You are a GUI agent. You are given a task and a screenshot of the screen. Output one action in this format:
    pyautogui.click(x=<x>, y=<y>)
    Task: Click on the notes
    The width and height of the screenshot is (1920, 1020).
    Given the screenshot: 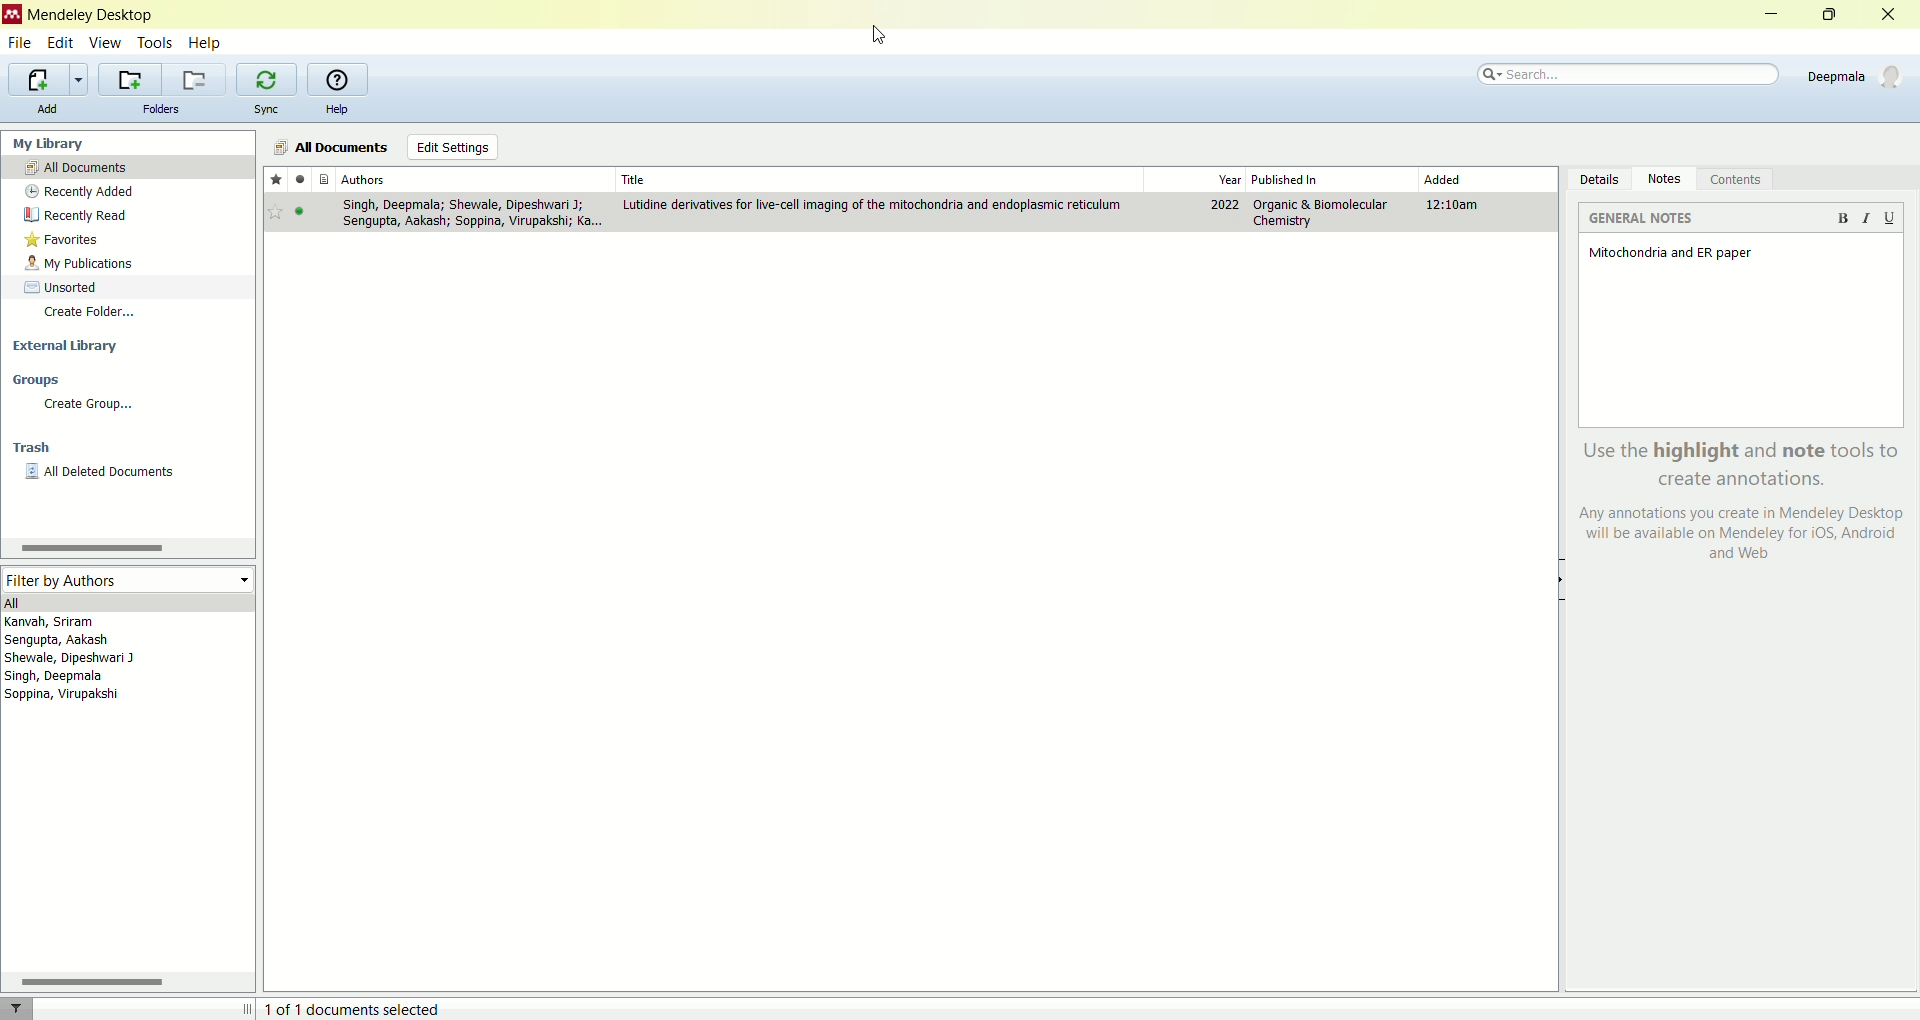 What is the action you would take?
    pyautogui.click(x=1664, y=180)
    